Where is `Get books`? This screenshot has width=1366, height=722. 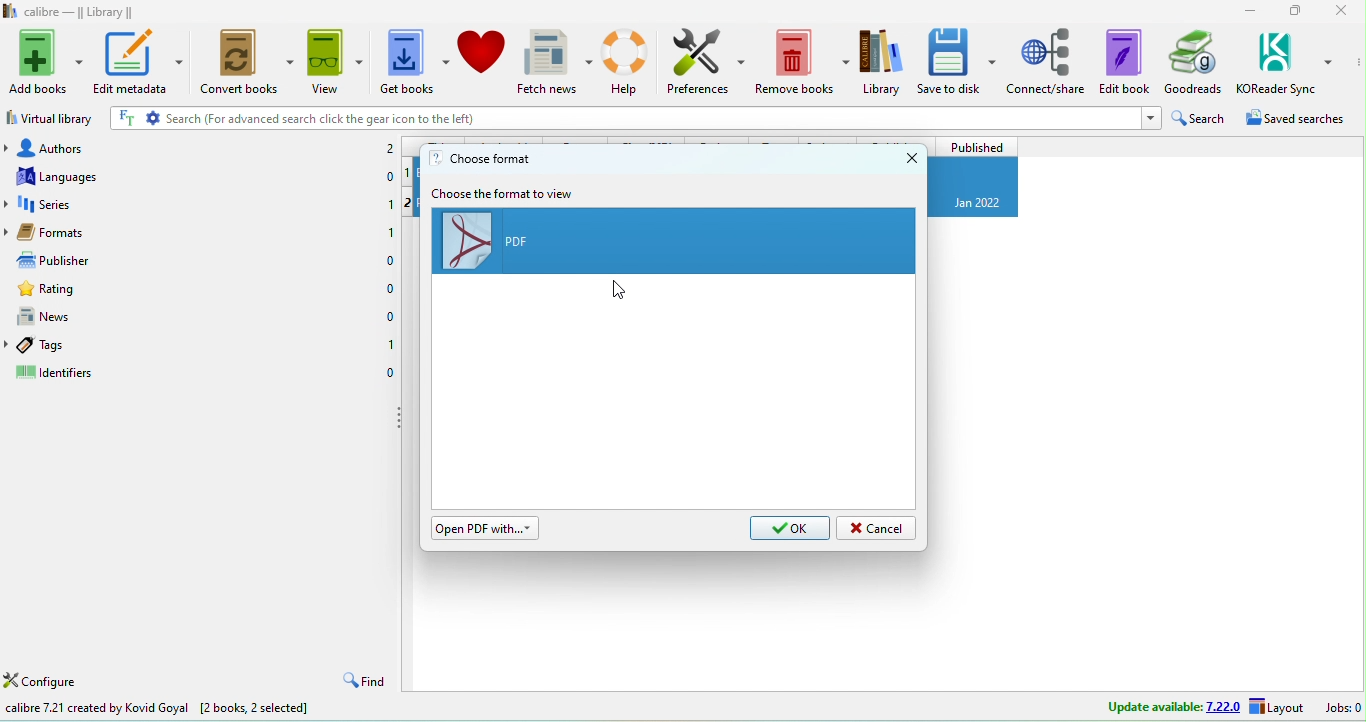 Get books is located at coordinates (415, 60).